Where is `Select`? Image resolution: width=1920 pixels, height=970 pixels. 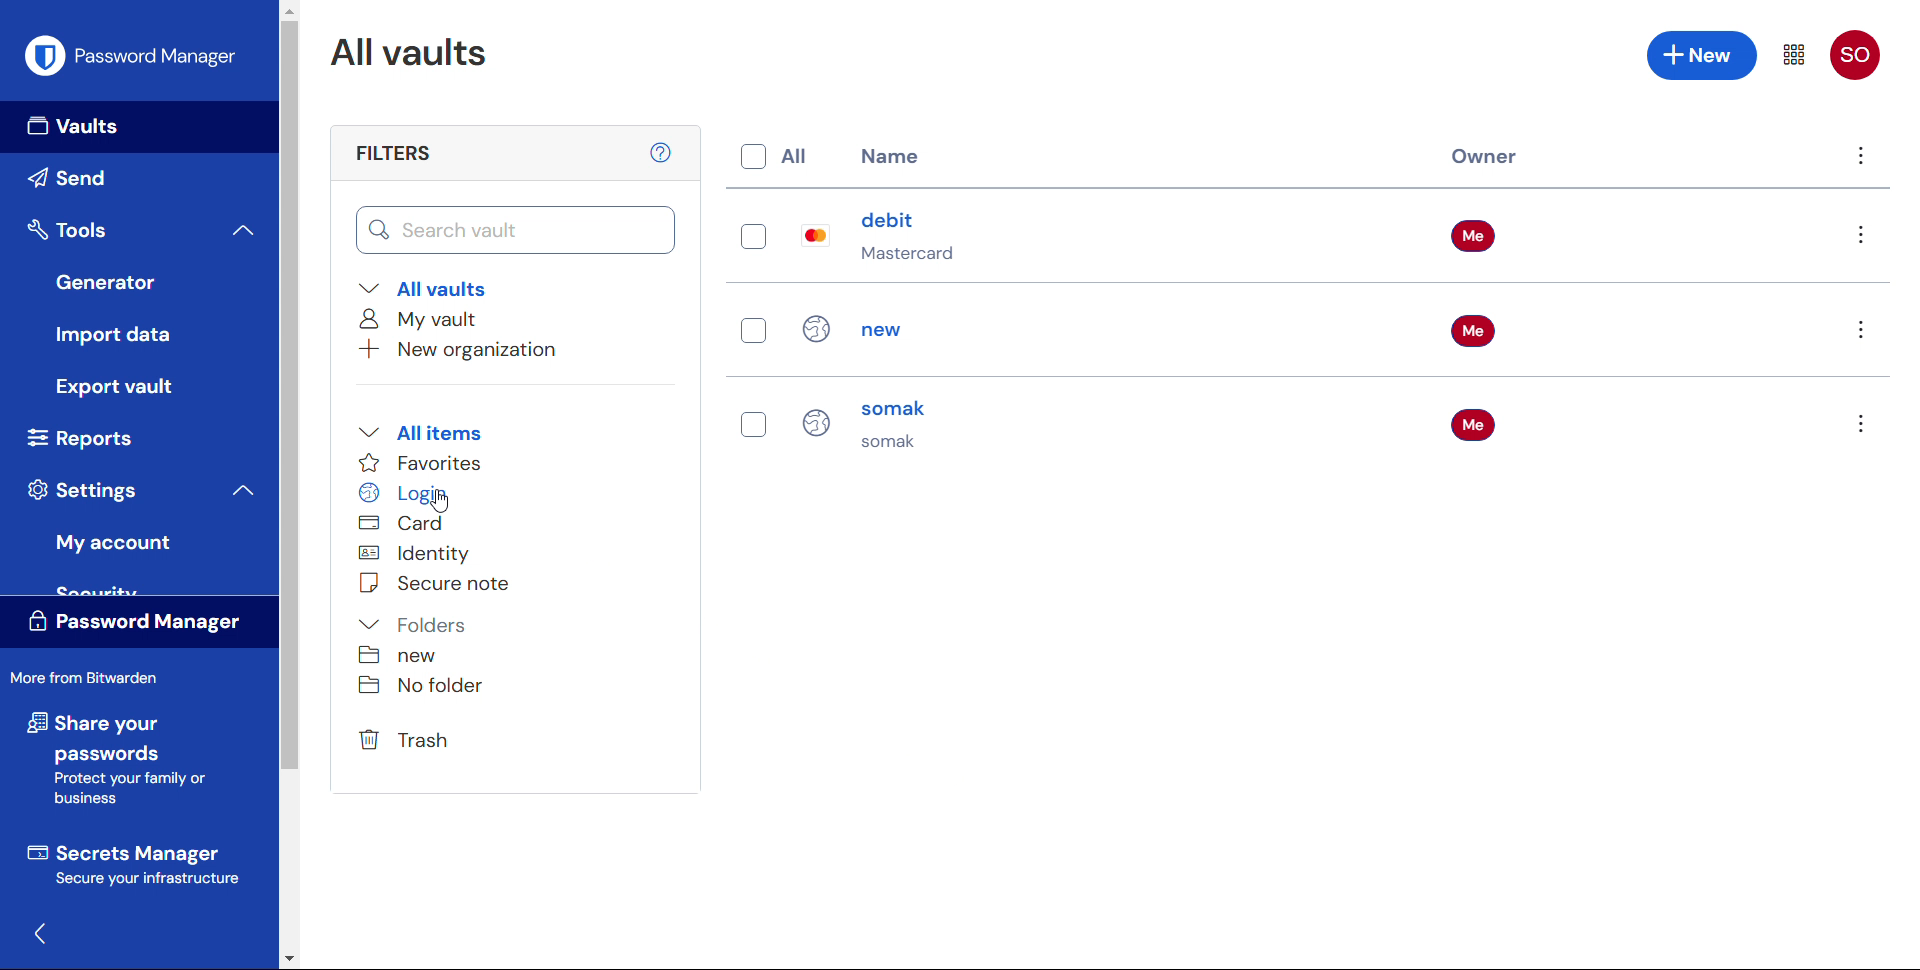
Select is located at coordinates (752, 425).